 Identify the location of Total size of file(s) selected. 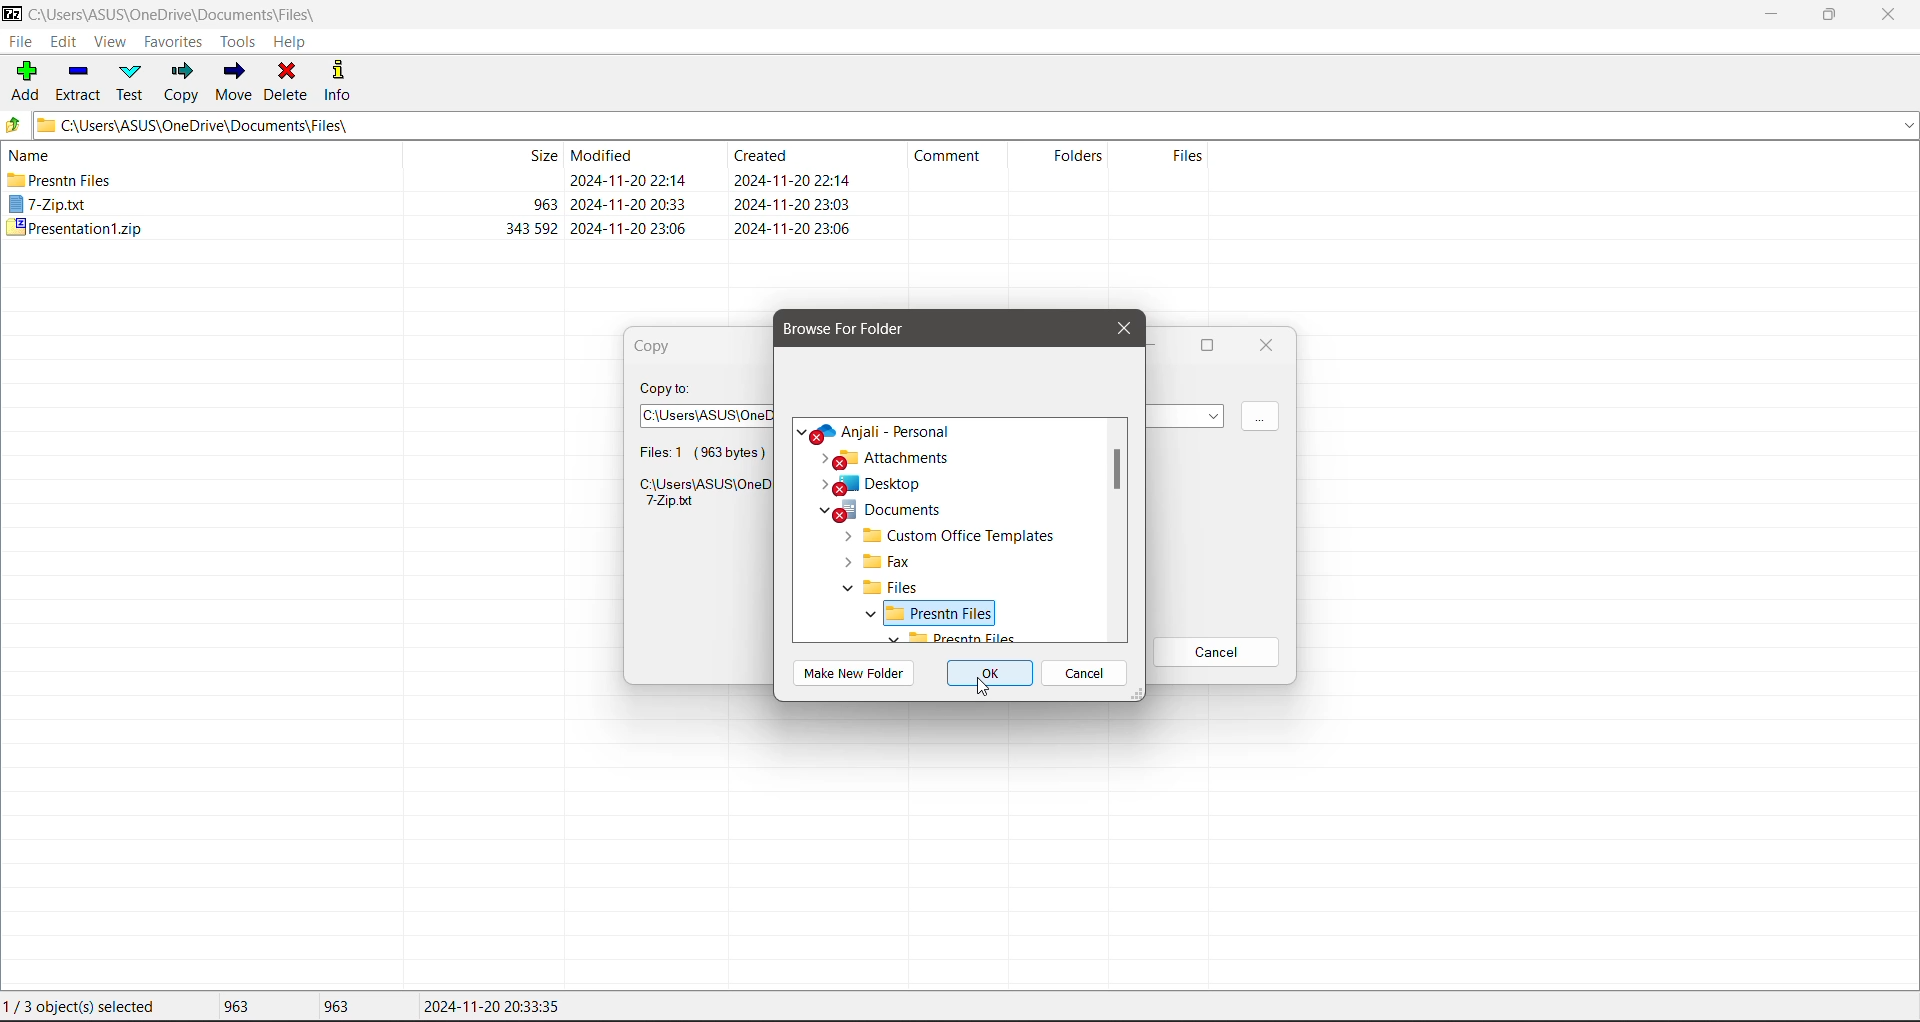
(231, 1007).